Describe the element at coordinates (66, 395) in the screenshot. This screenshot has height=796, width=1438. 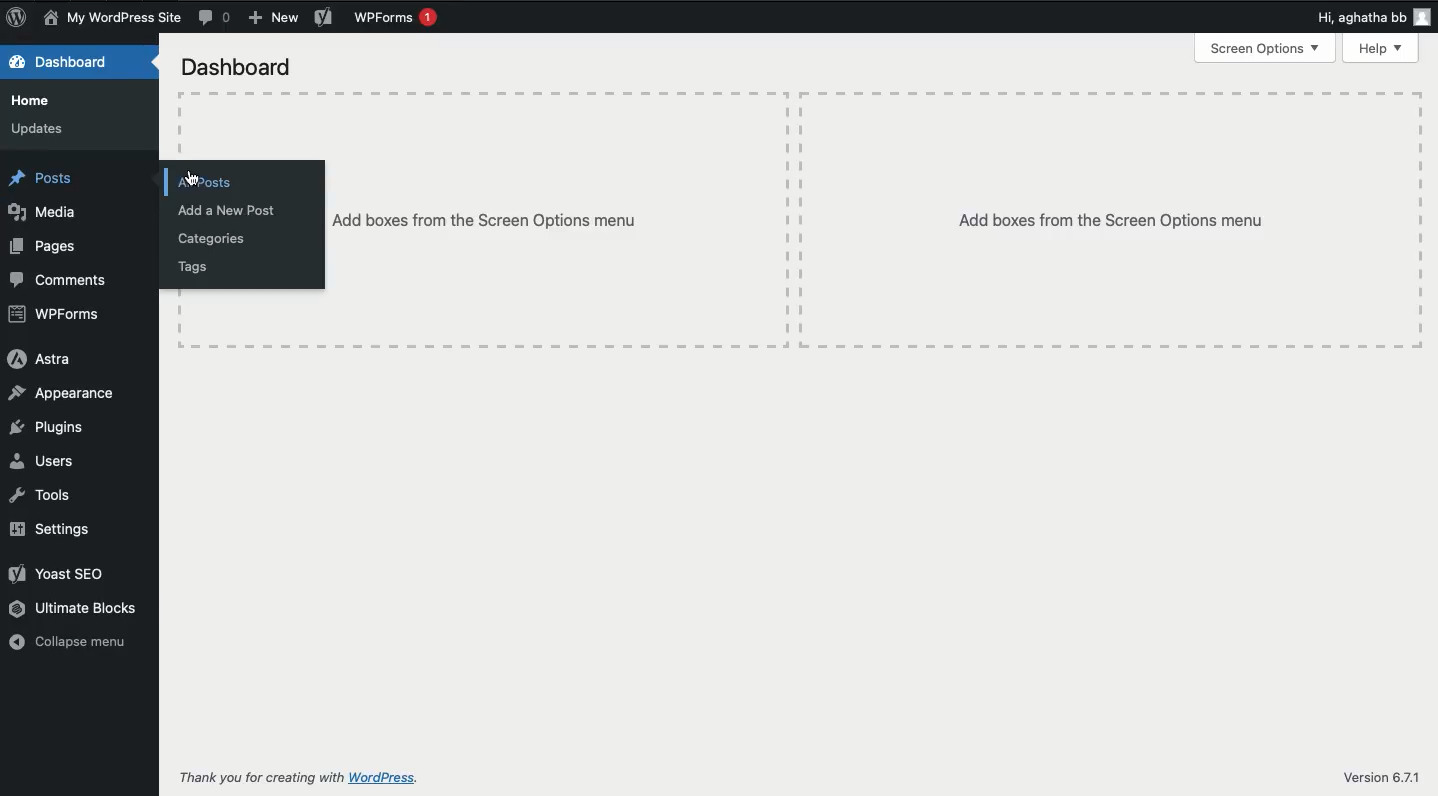
I see `Appearance` at that location.